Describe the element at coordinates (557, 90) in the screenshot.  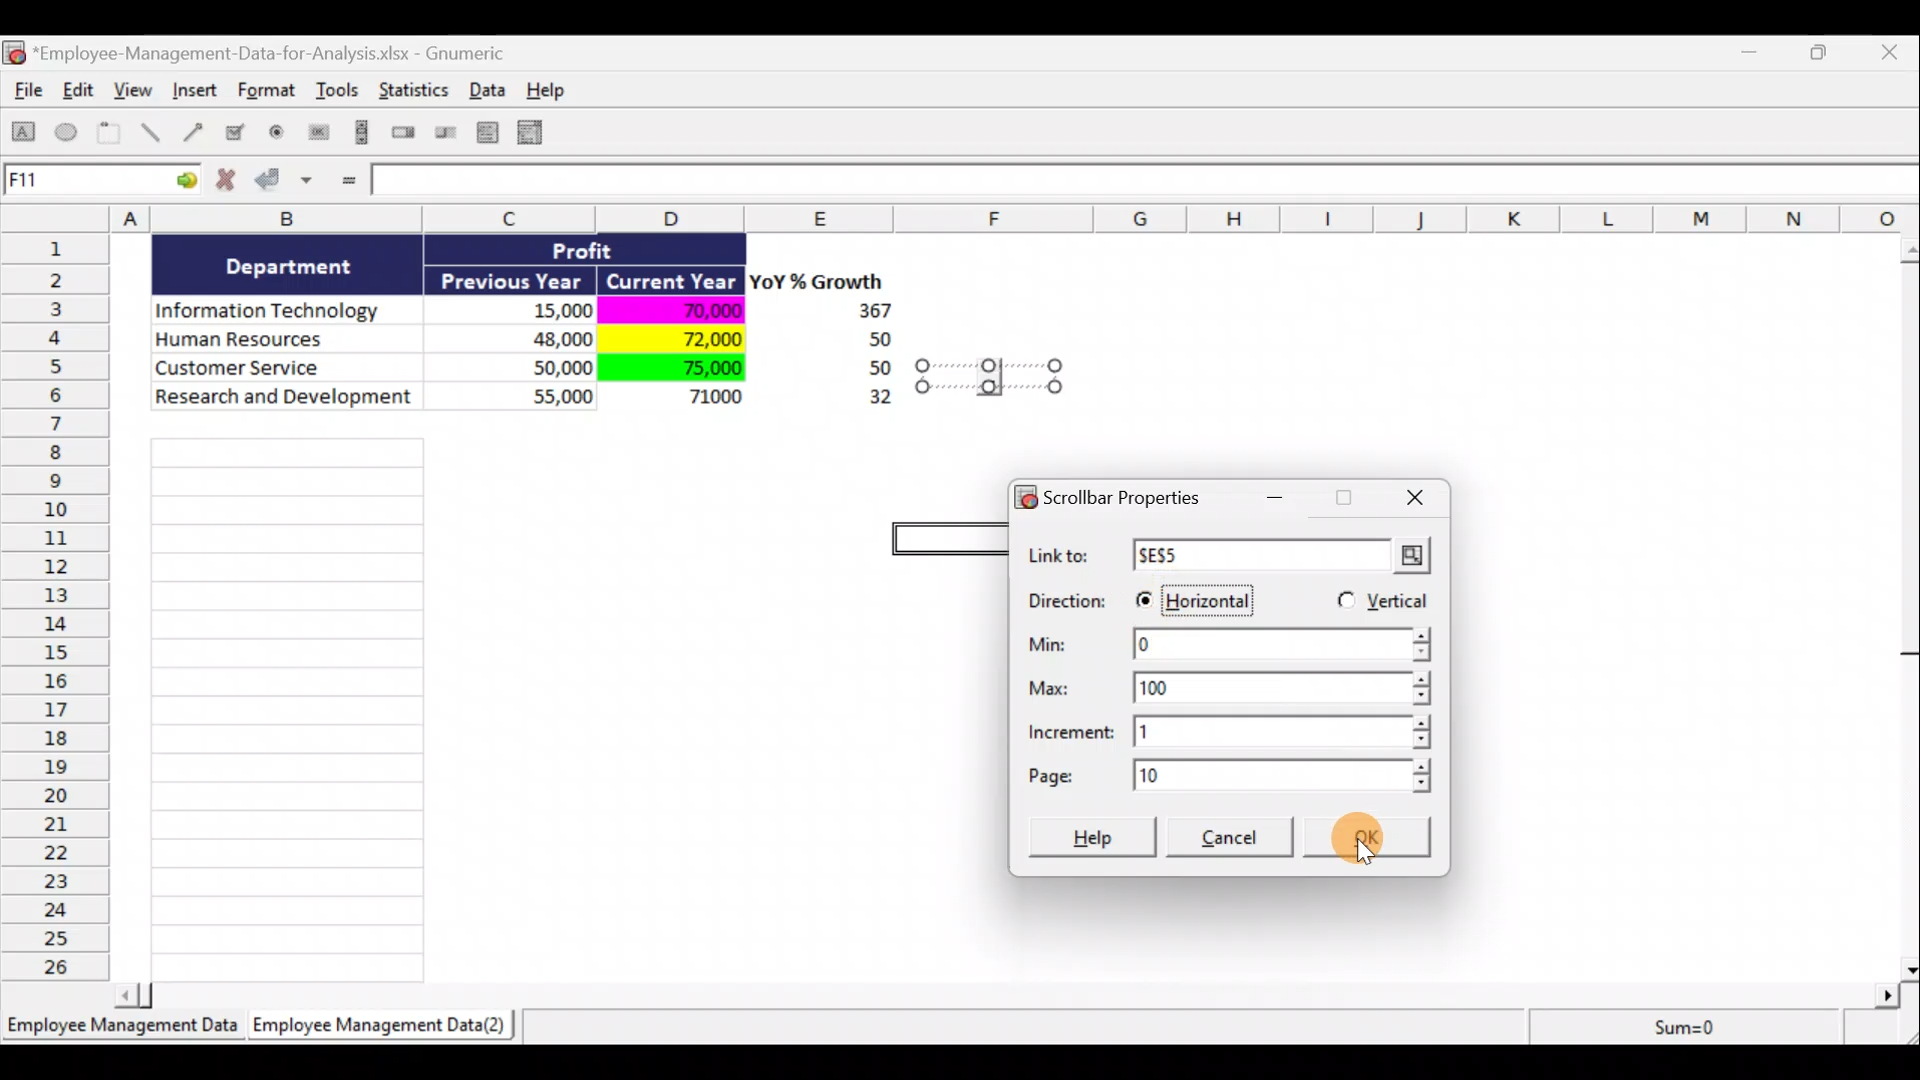
I see `Help` at that location.